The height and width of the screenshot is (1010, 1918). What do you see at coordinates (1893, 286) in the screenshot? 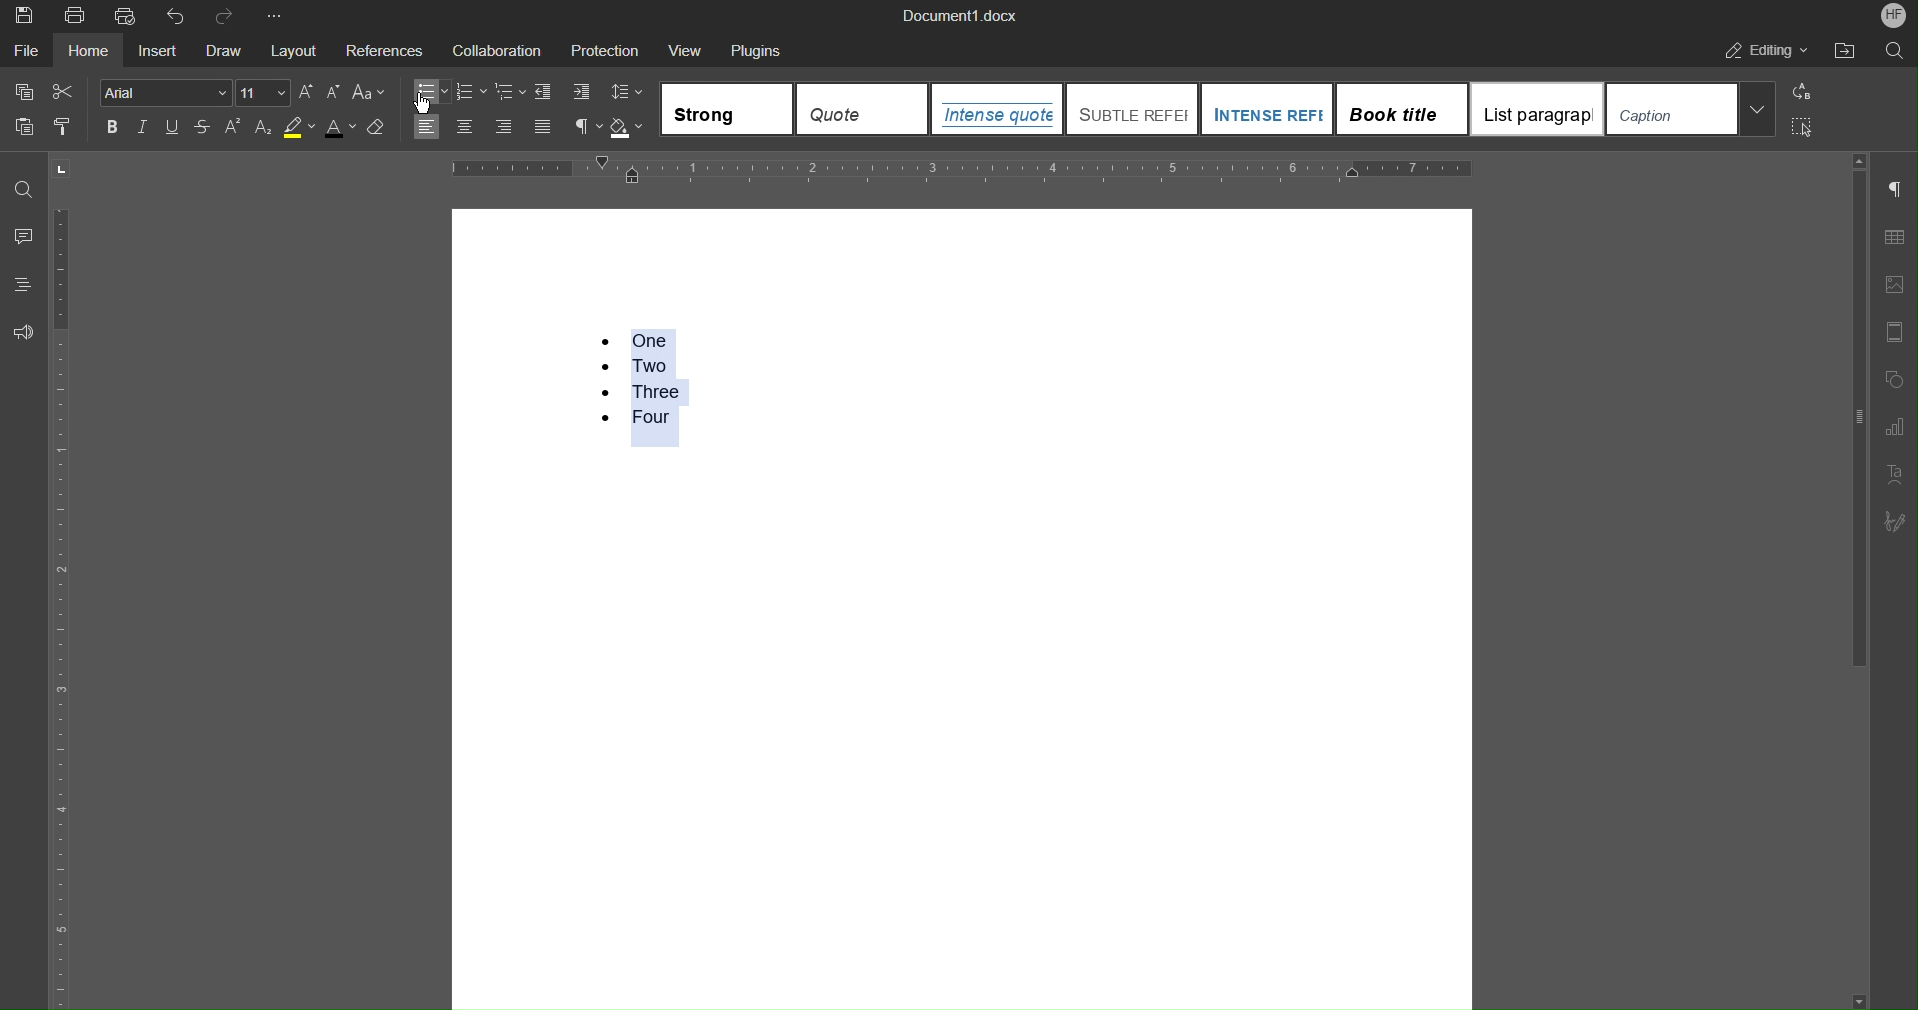
I see `Image Settings` at bounding box center [1893, 286].